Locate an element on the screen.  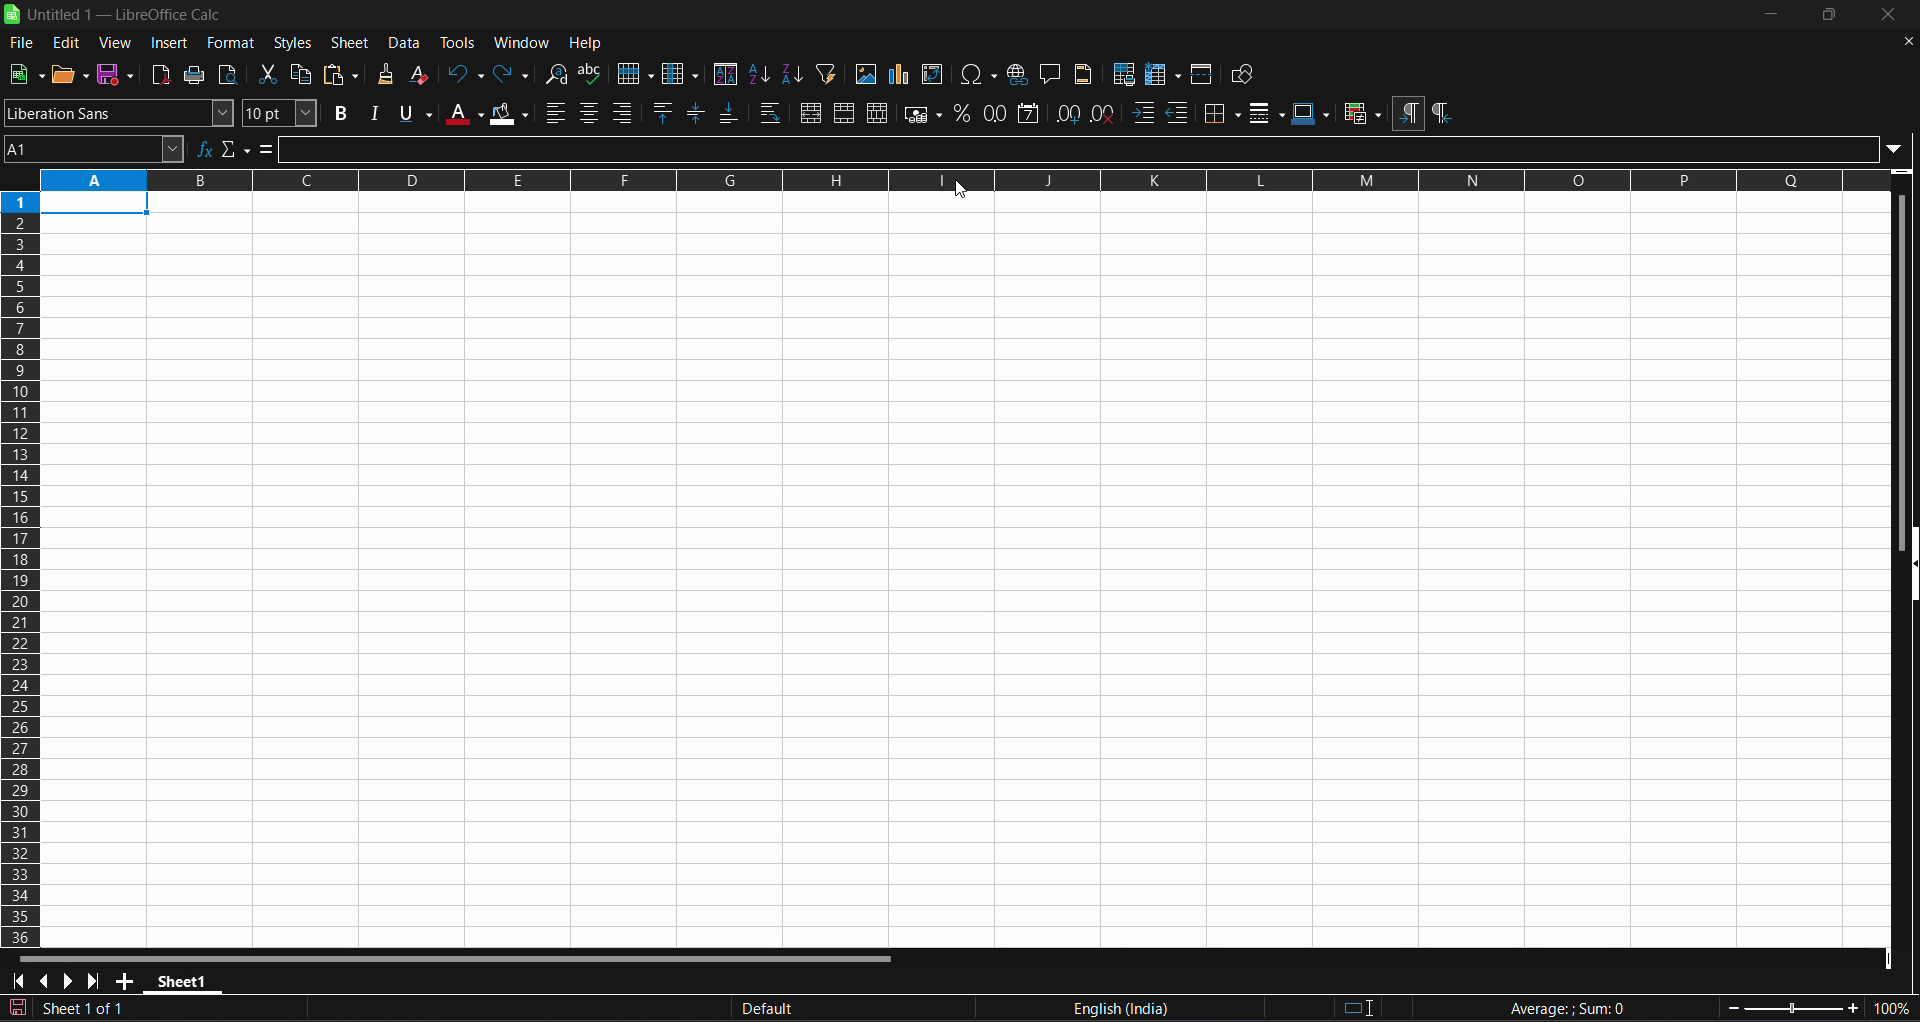
print is located at coordinates (195, 75).